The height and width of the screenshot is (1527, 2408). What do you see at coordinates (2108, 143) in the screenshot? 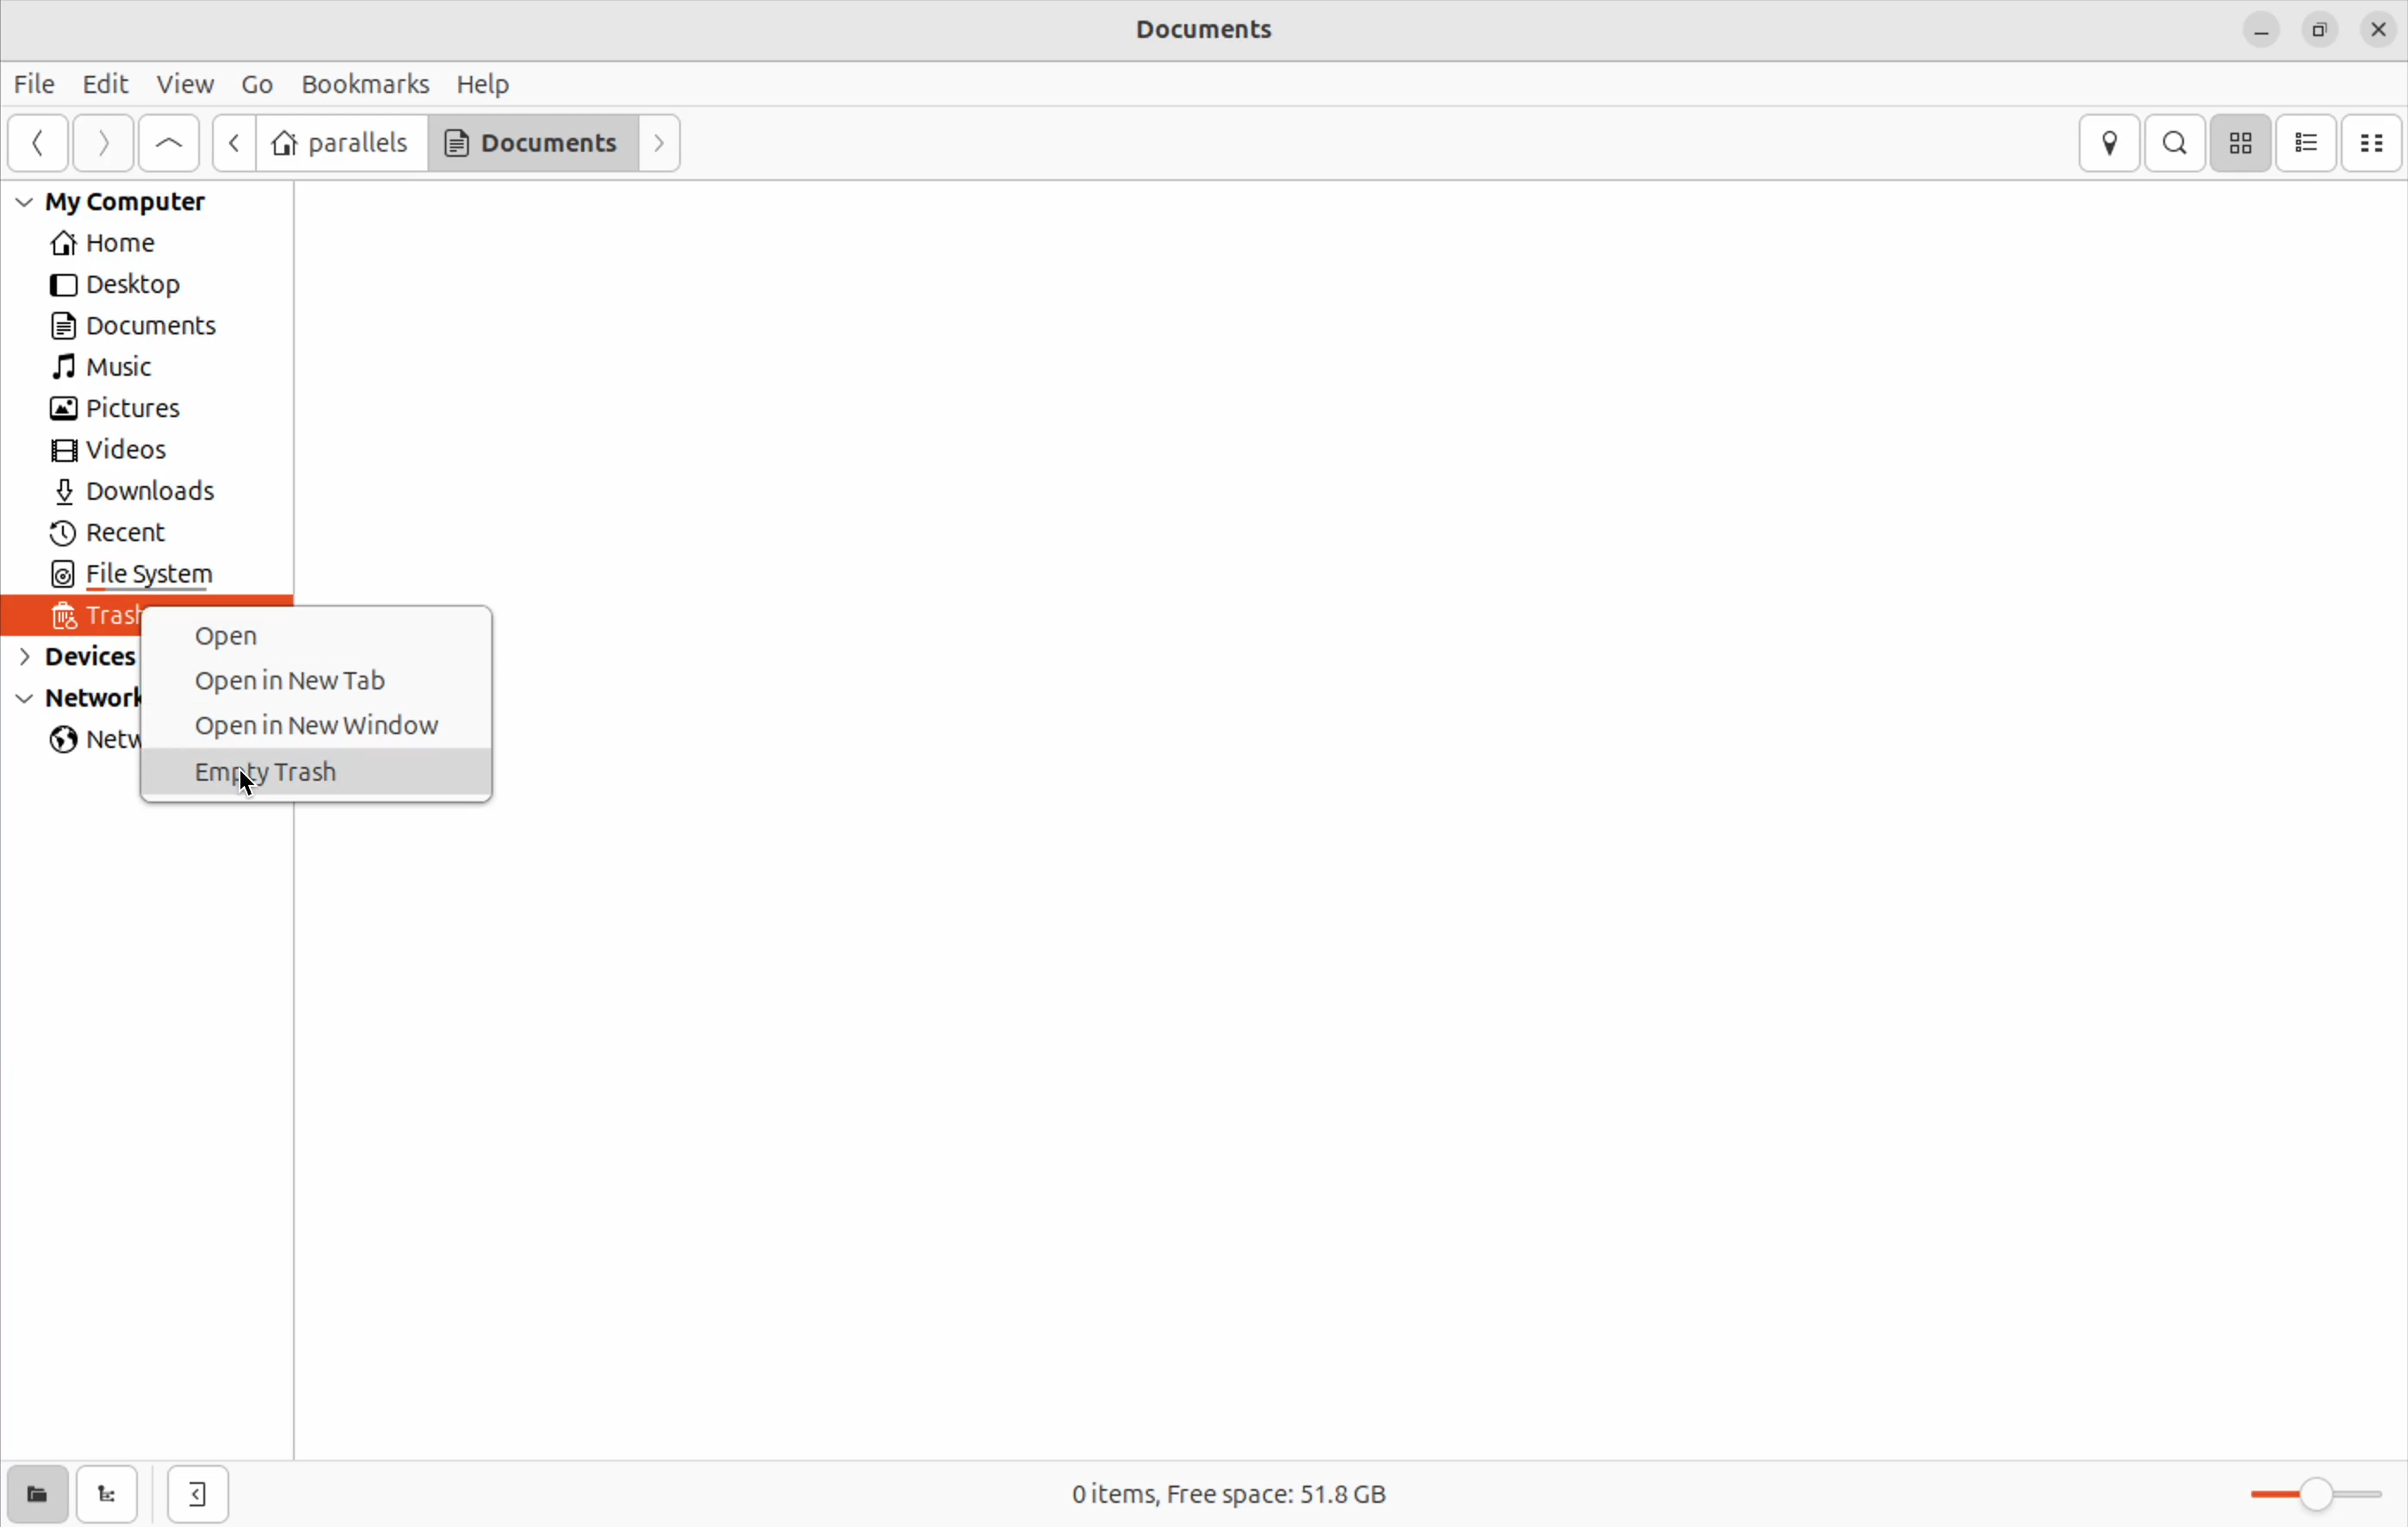
I see `location` at bounding box center [2108, 143].